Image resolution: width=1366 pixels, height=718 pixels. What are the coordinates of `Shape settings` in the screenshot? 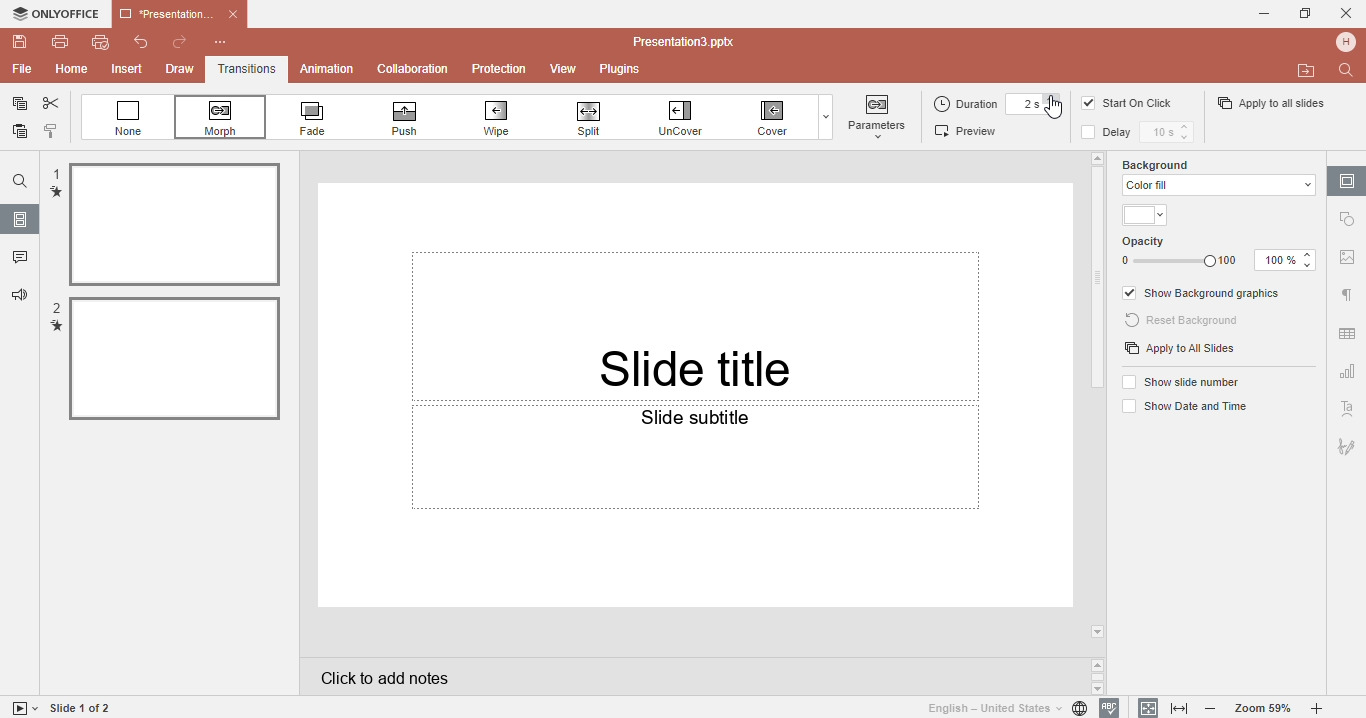 It's located at (1349, 219).